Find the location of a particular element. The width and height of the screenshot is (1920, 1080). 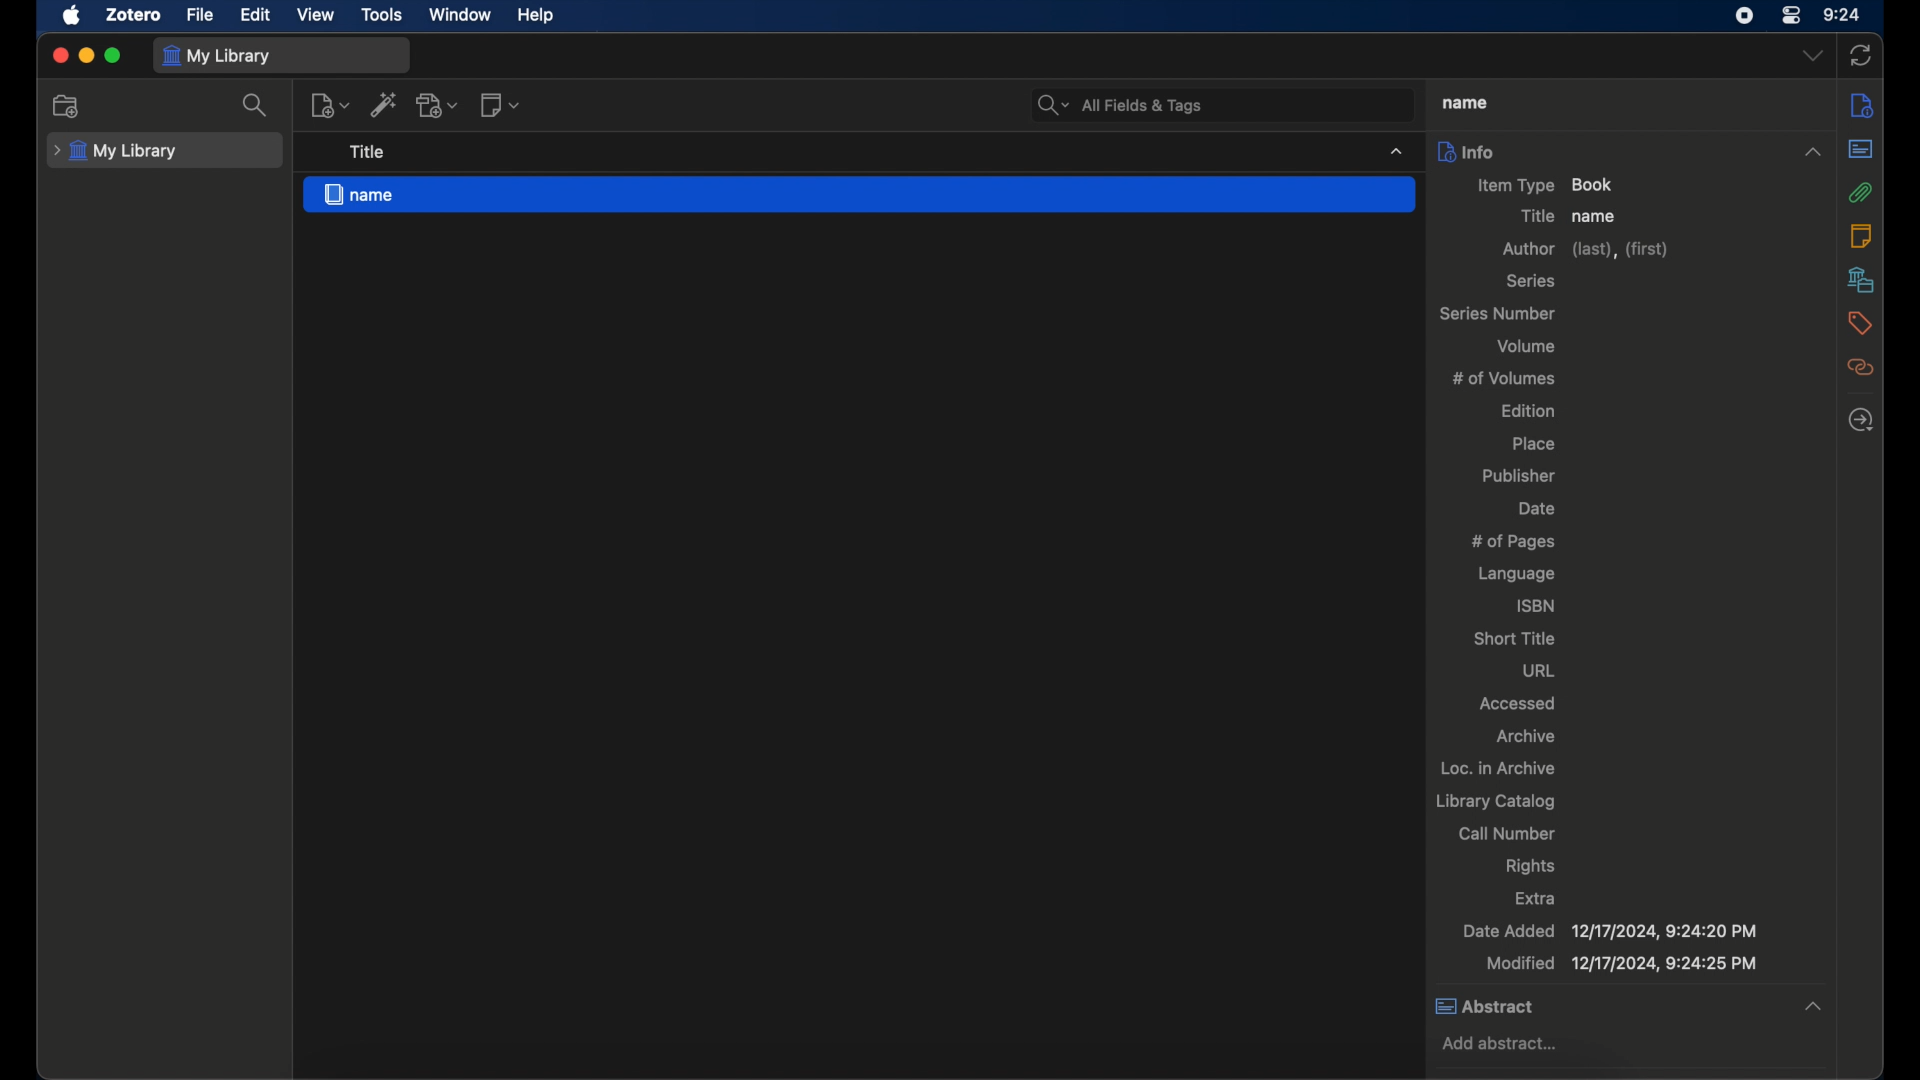

title is located at coordinates (1537, 215).